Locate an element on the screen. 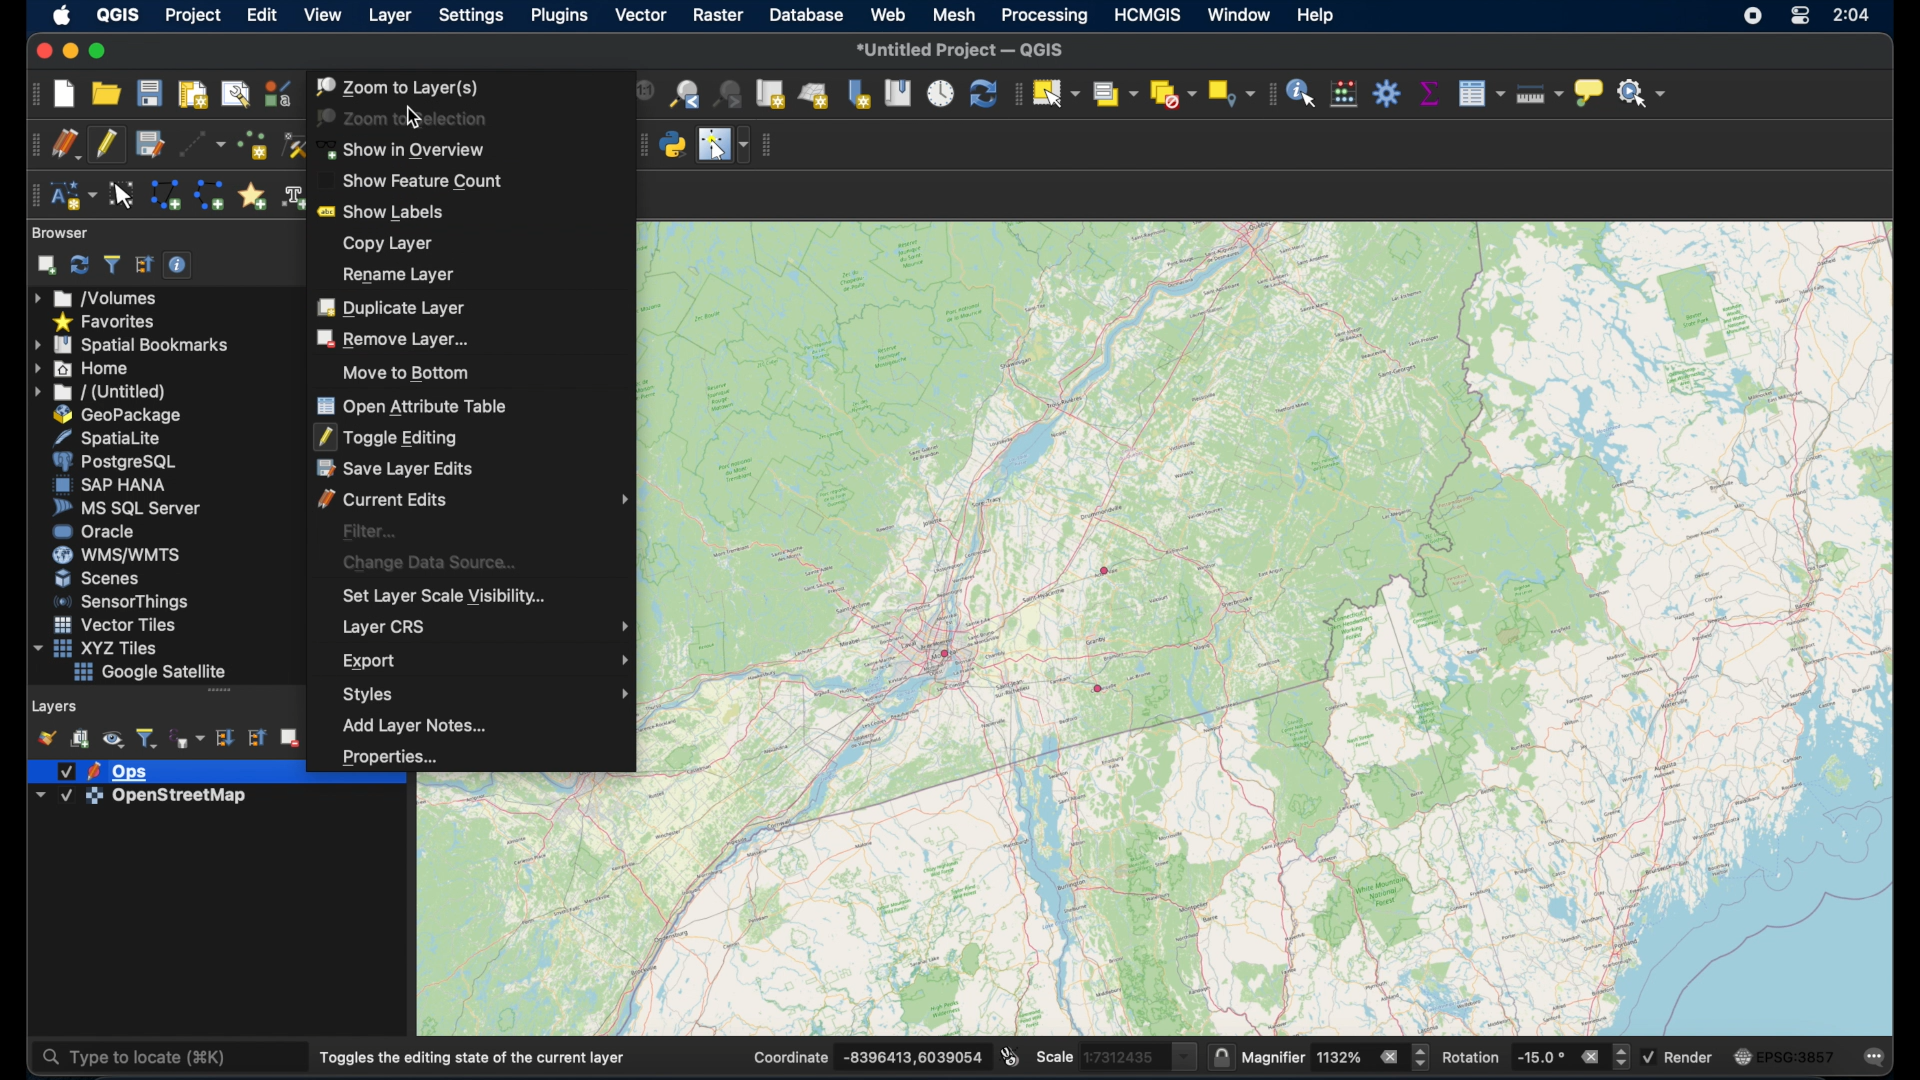 This screenshot has width=1920, height=1080. window is located at coordinates (1239, 15).